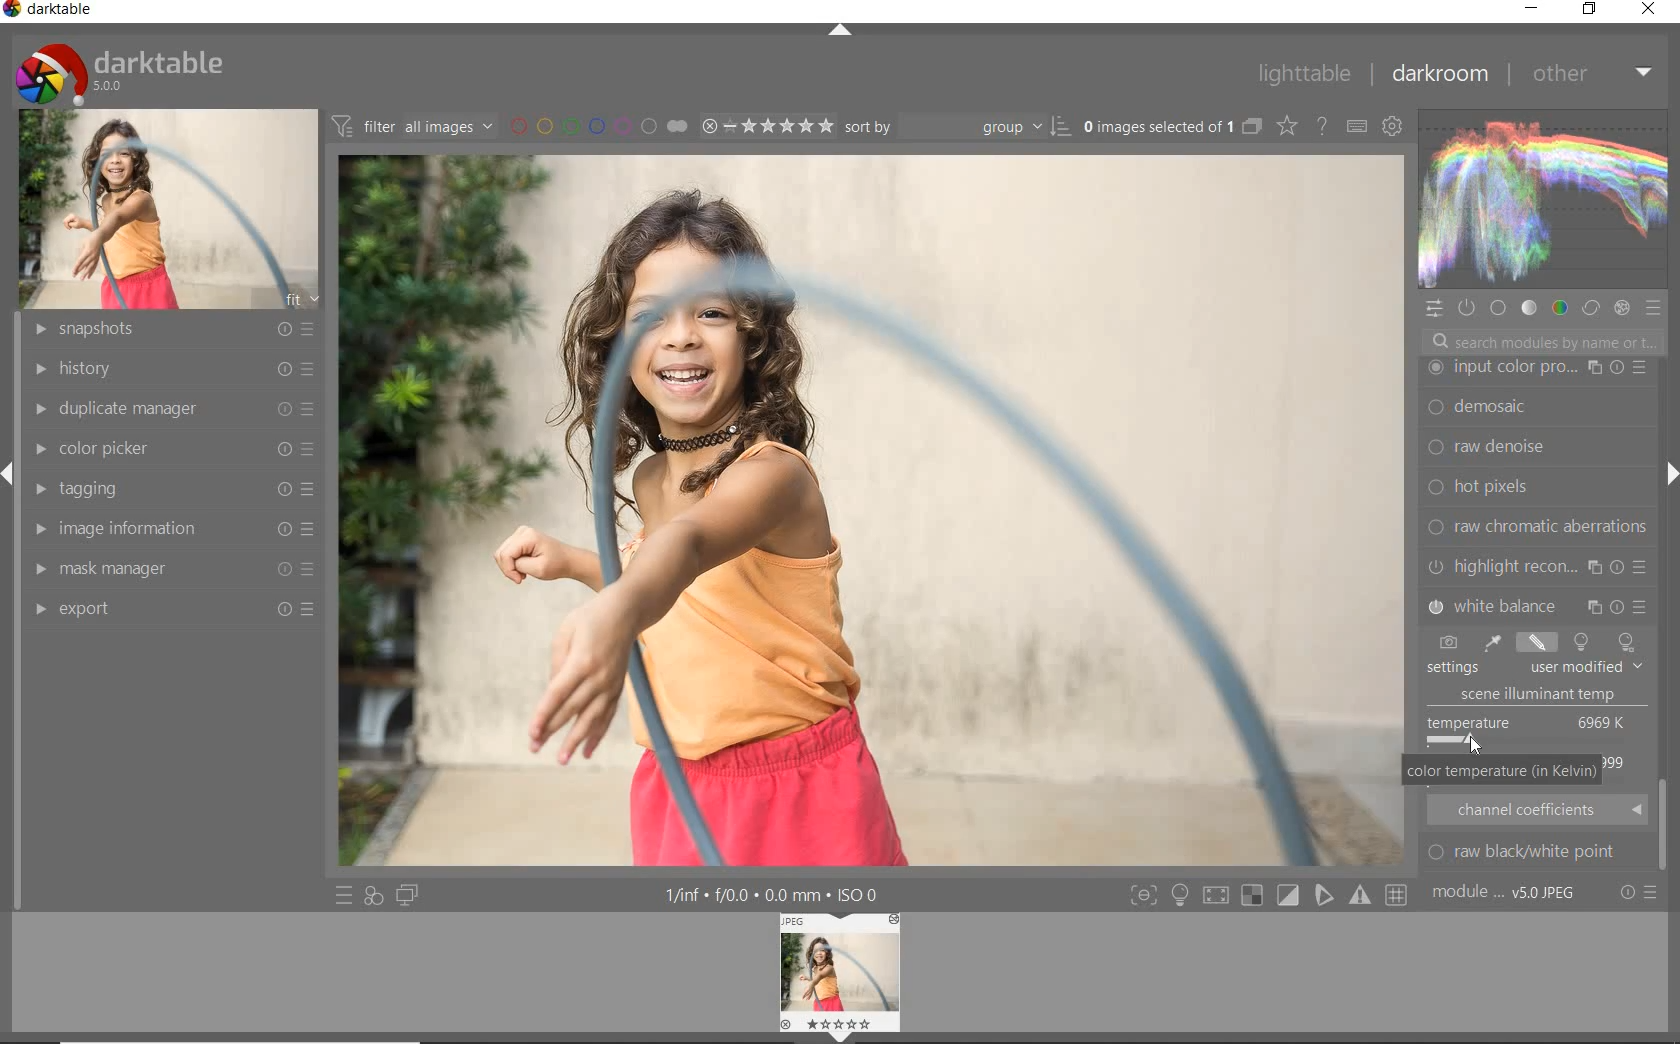 The width and height of the screenshot is (1680, 1044). Describe the element at coordinates (171, 564) in the screenshot. I see `mask manager` at that location.